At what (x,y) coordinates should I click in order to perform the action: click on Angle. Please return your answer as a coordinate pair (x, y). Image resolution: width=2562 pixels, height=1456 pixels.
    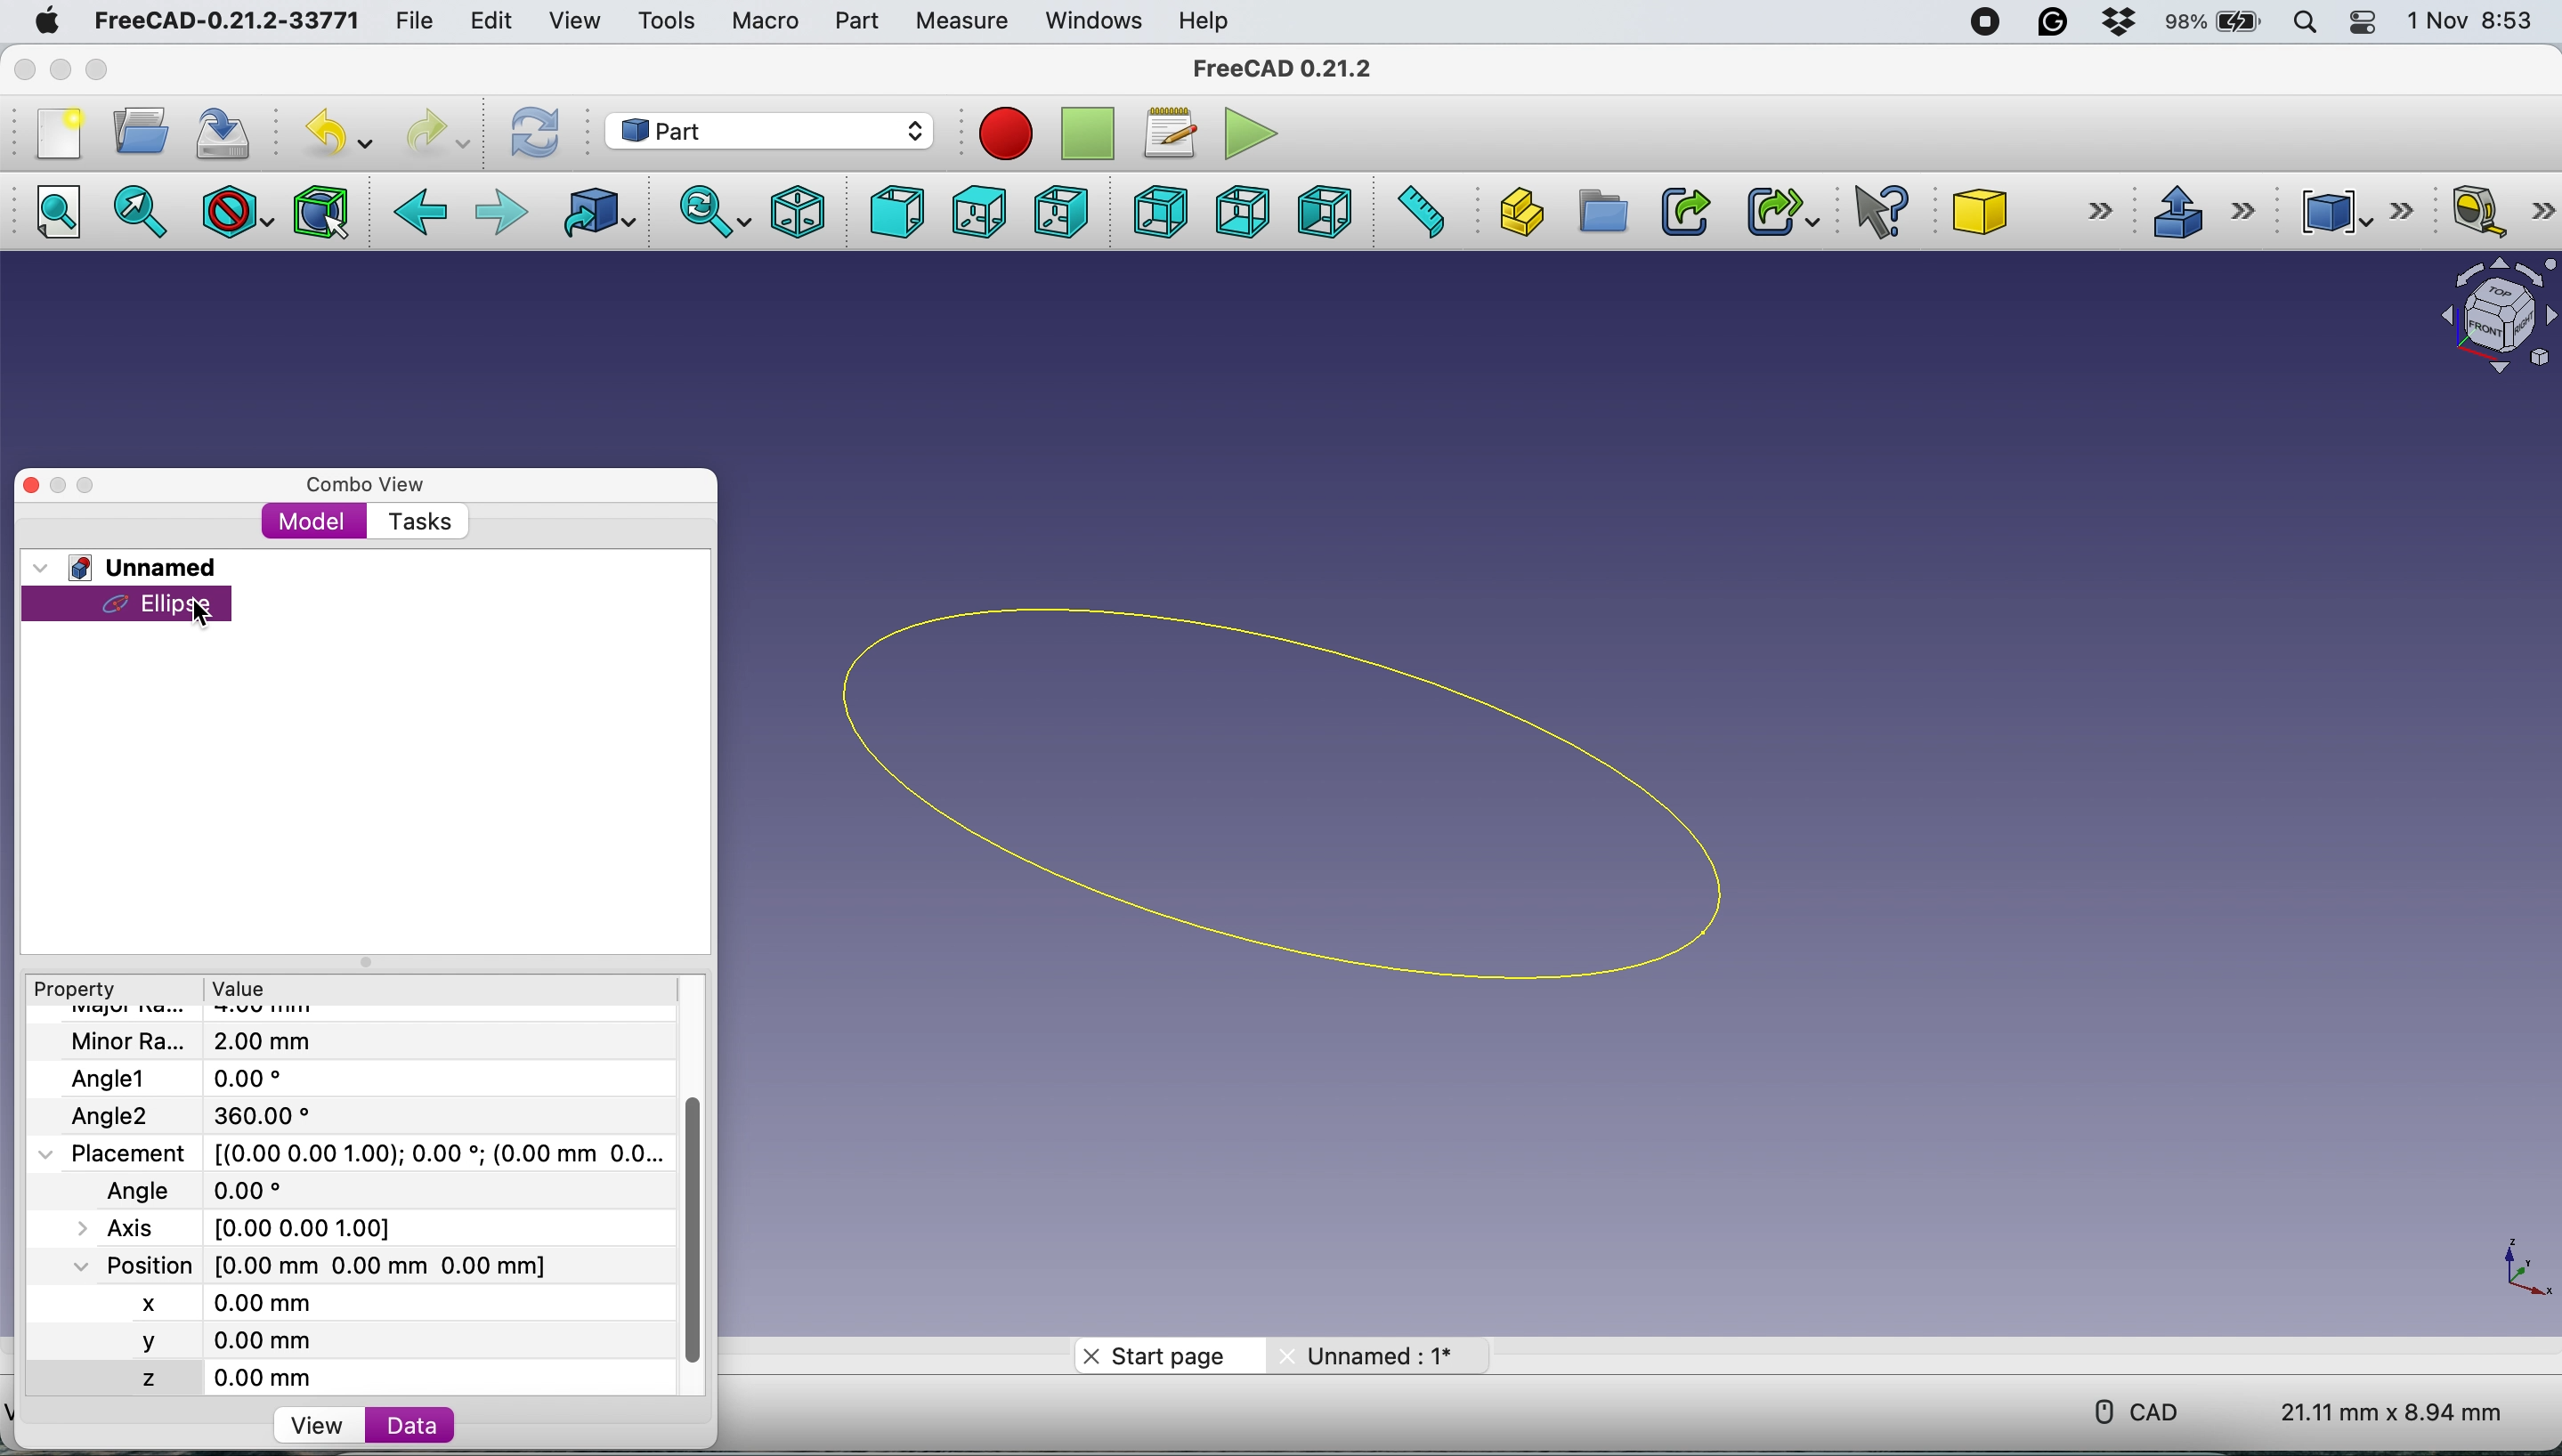
    Looking at the image, I should click on (206, 1114).